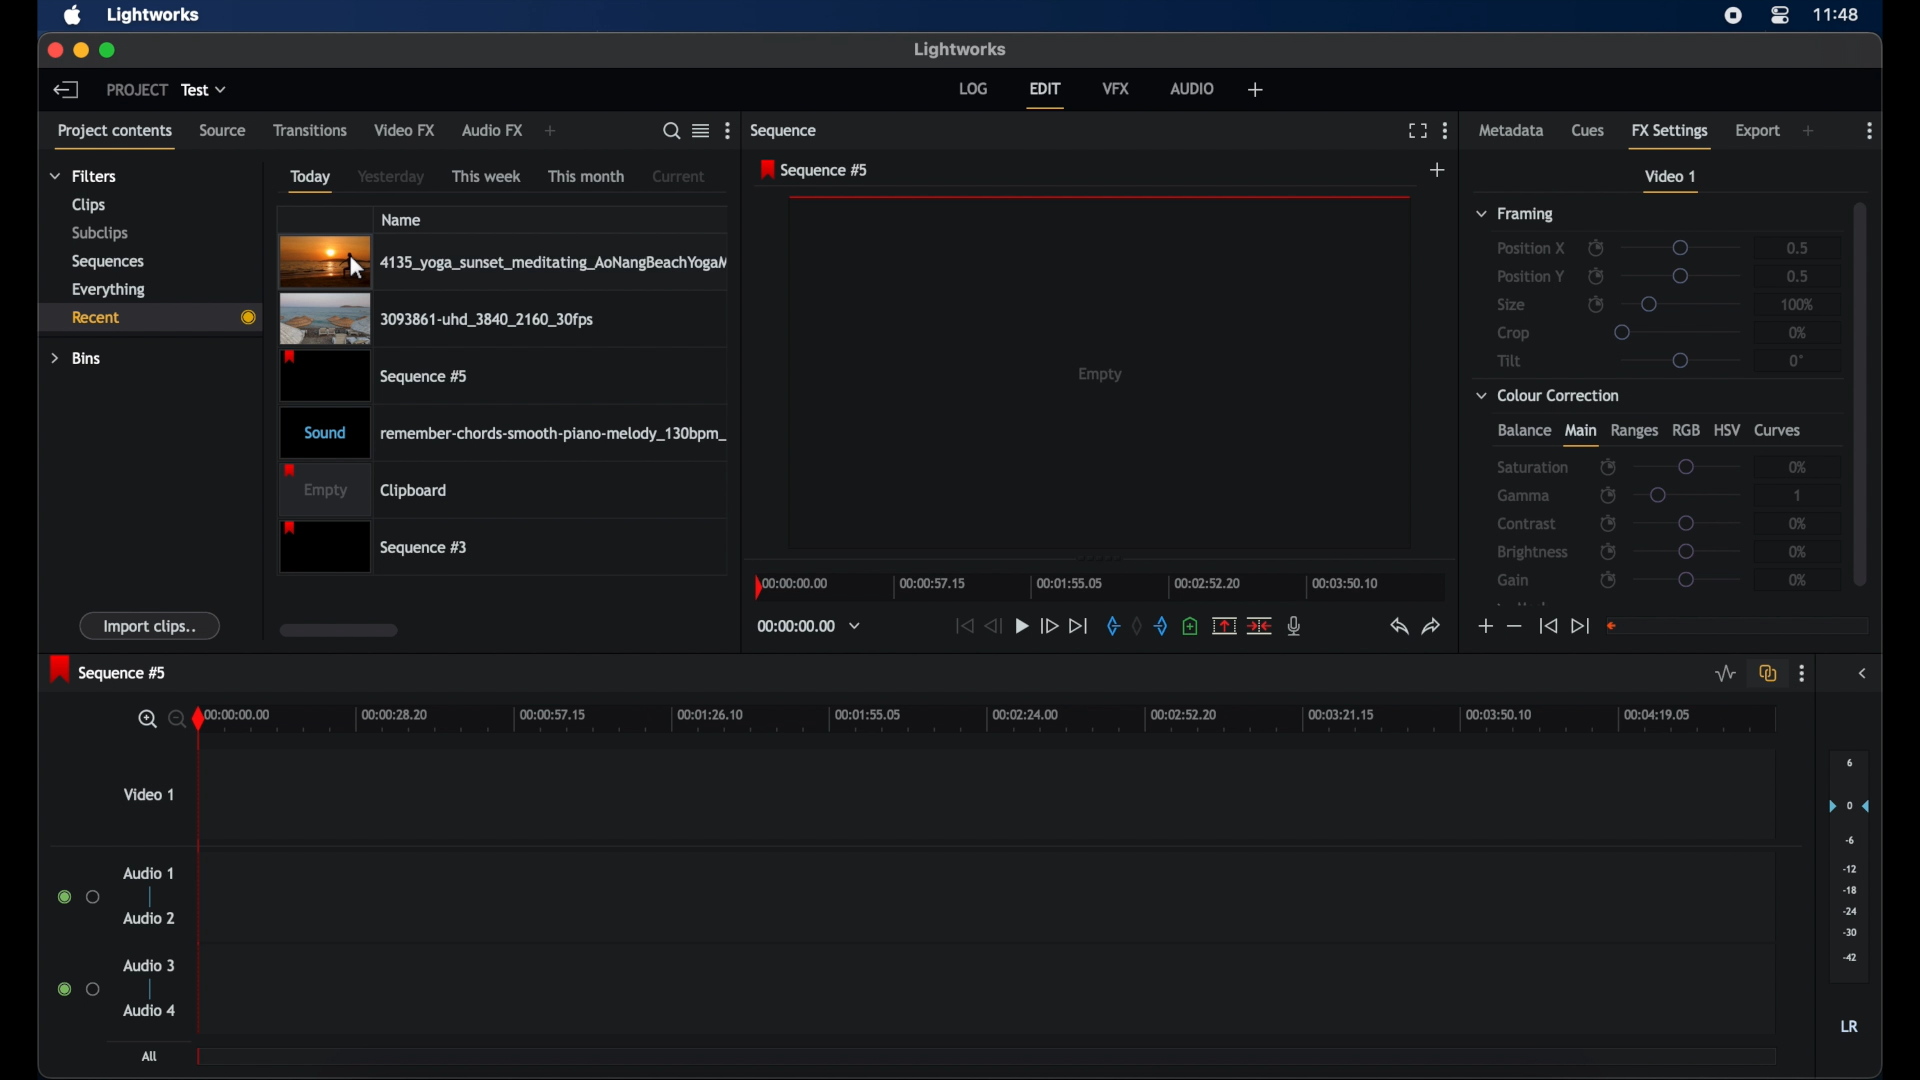 This screenshot has width=1920, height=1080. What do you see at coordinates (1738, 625) in the screenshot?
I see `empty field` at bounding box center [1738, 625].